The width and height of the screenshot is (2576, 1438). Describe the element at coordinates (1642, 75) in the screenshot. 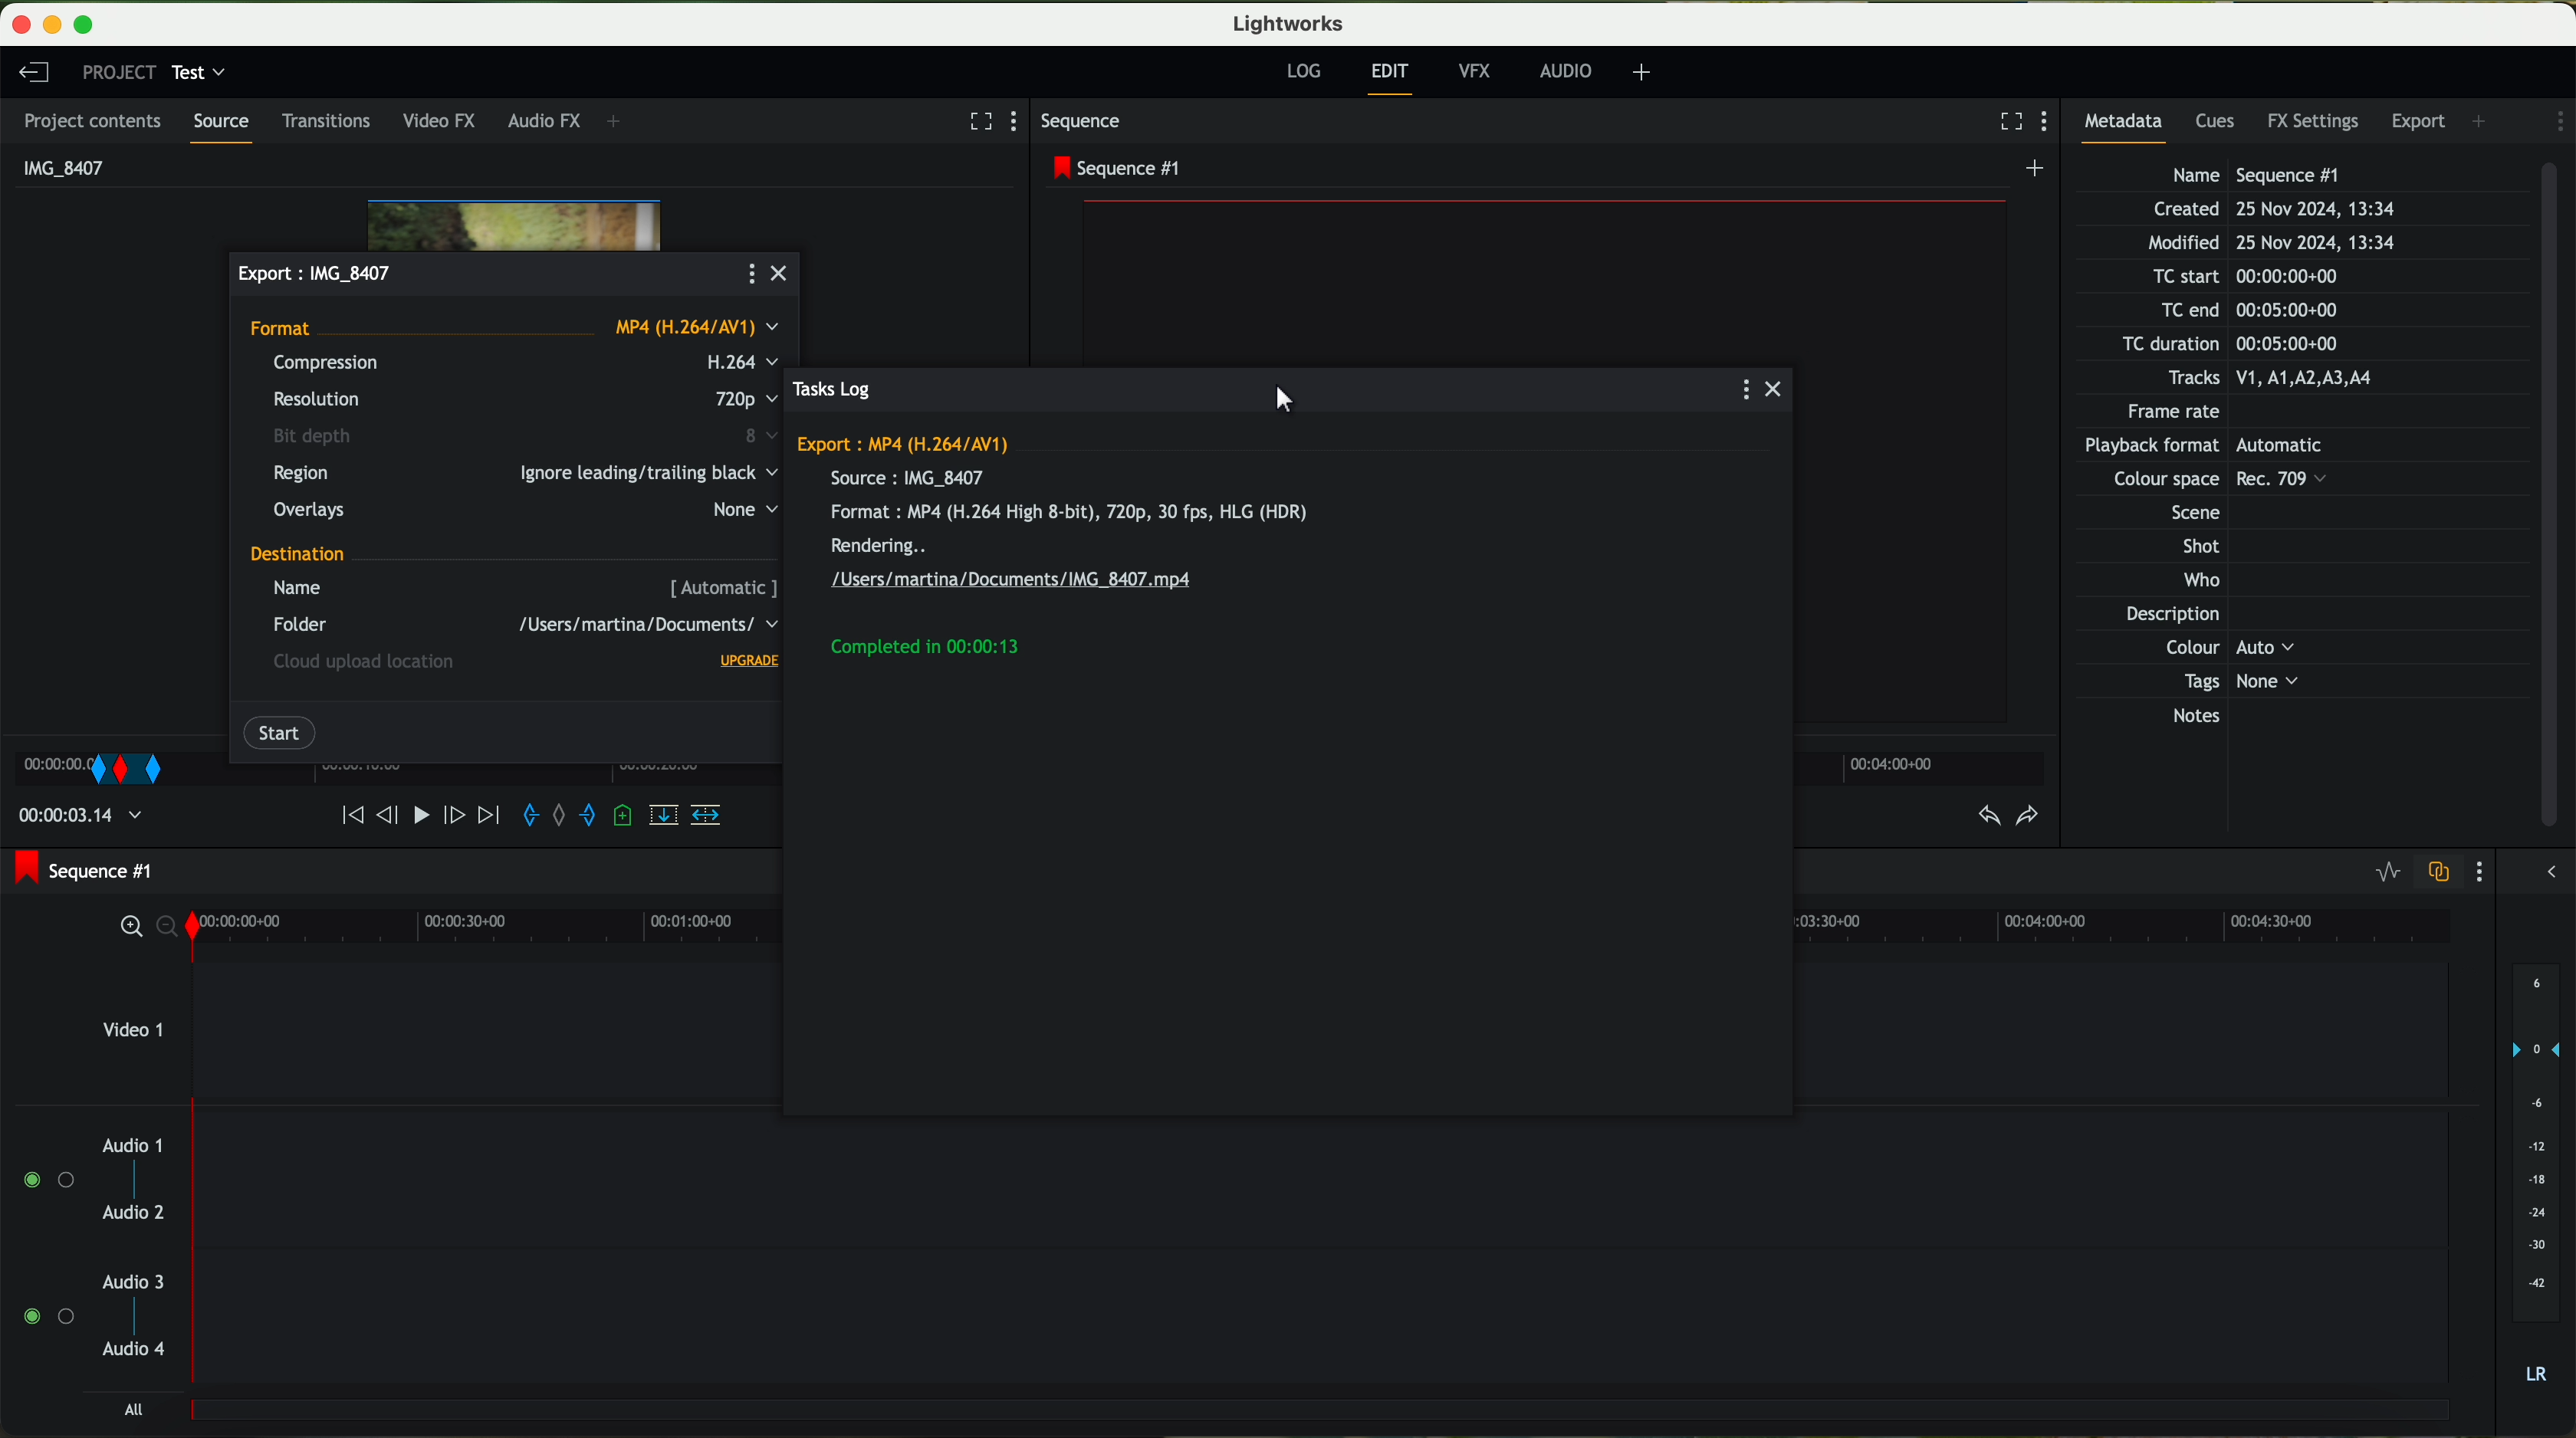

I see `+` at that location.